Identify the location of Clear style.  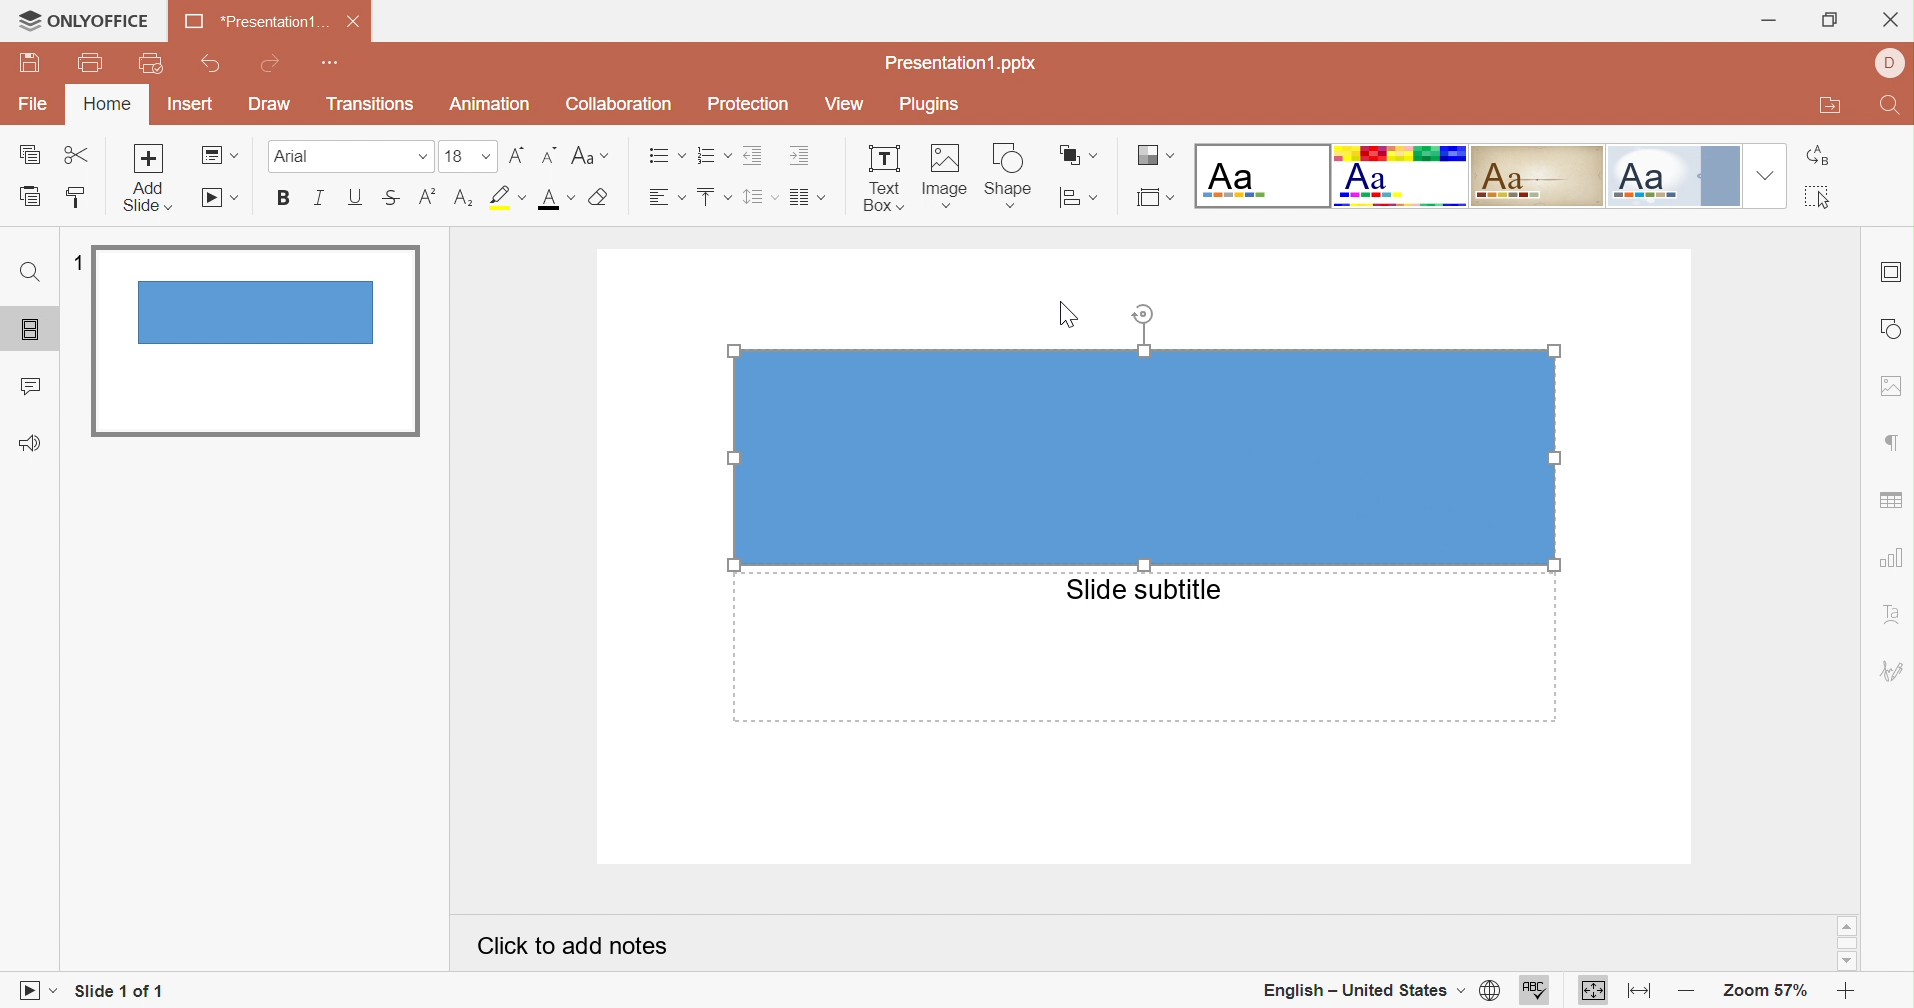
(603, 199).